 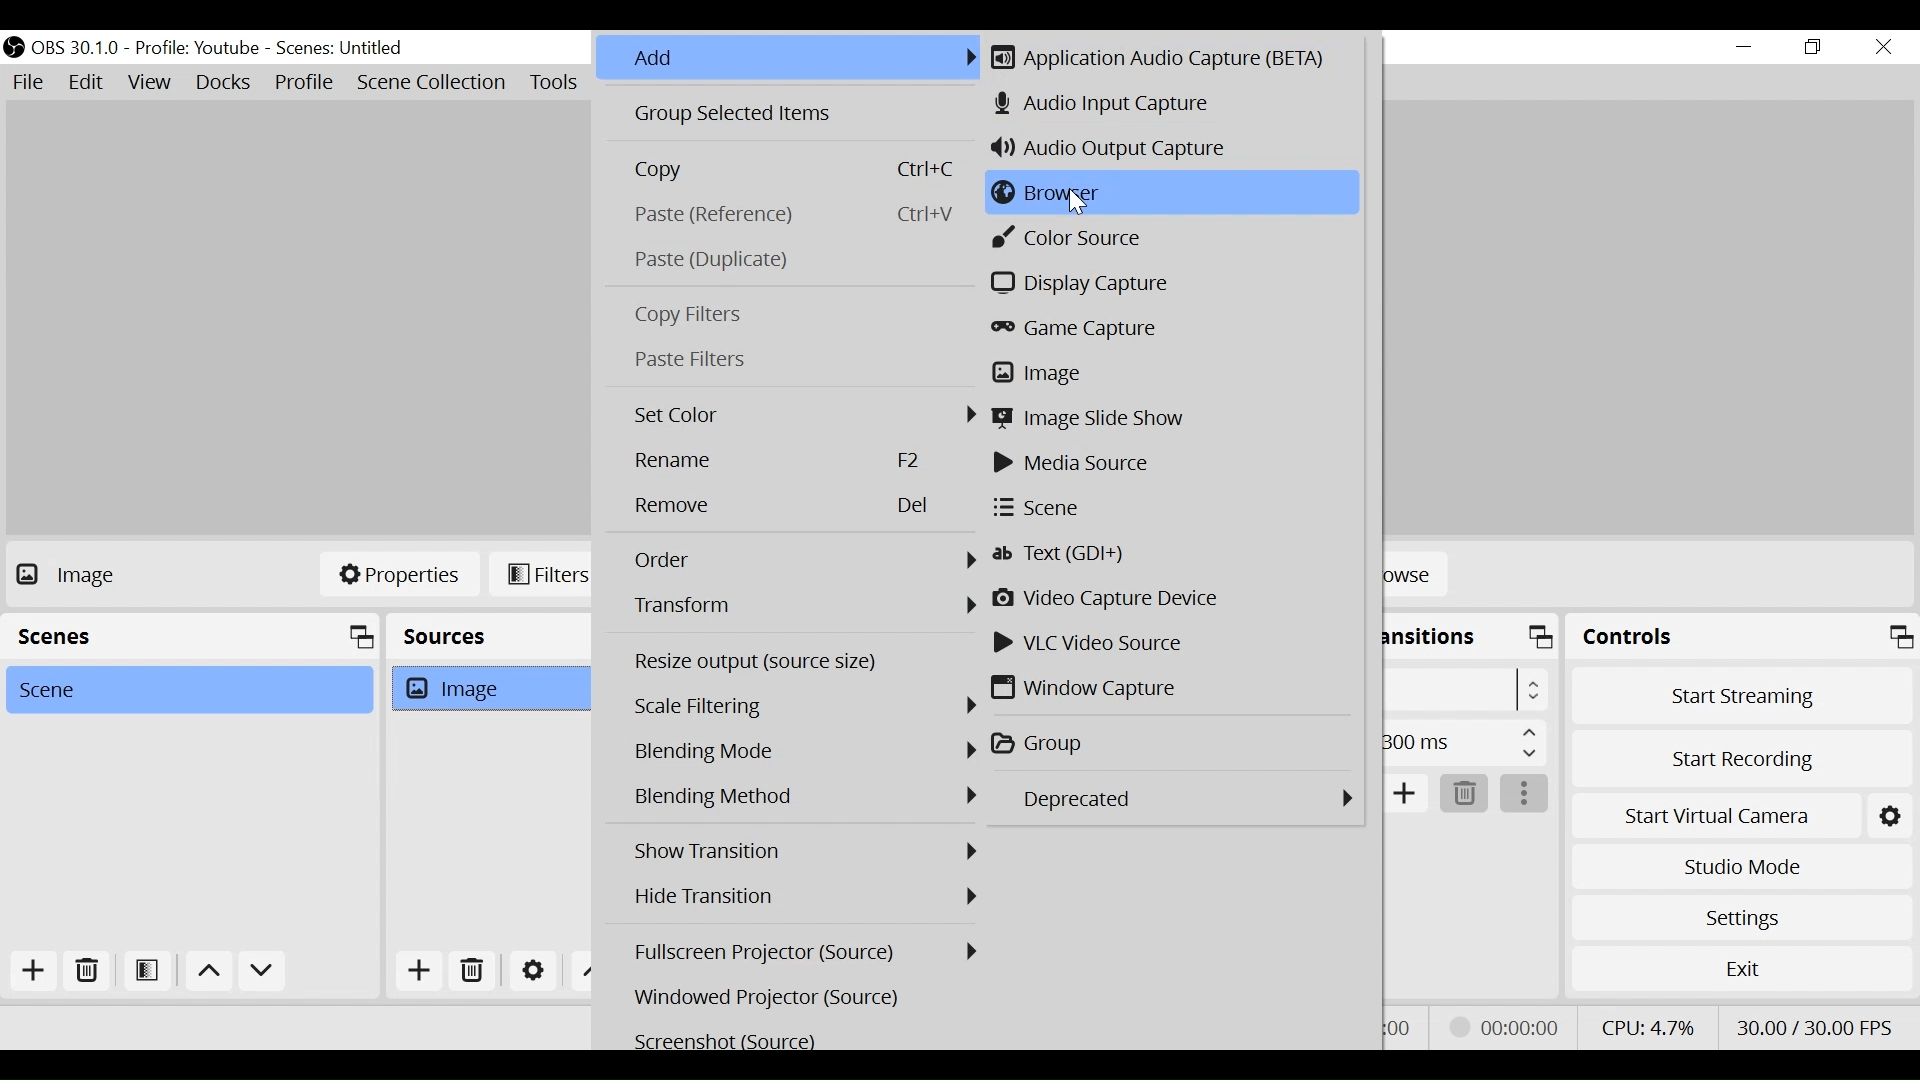 What do you see at coordinates (1887, 817) in the screenshot?
I see `Settings` at bounding box center [1887, 817].